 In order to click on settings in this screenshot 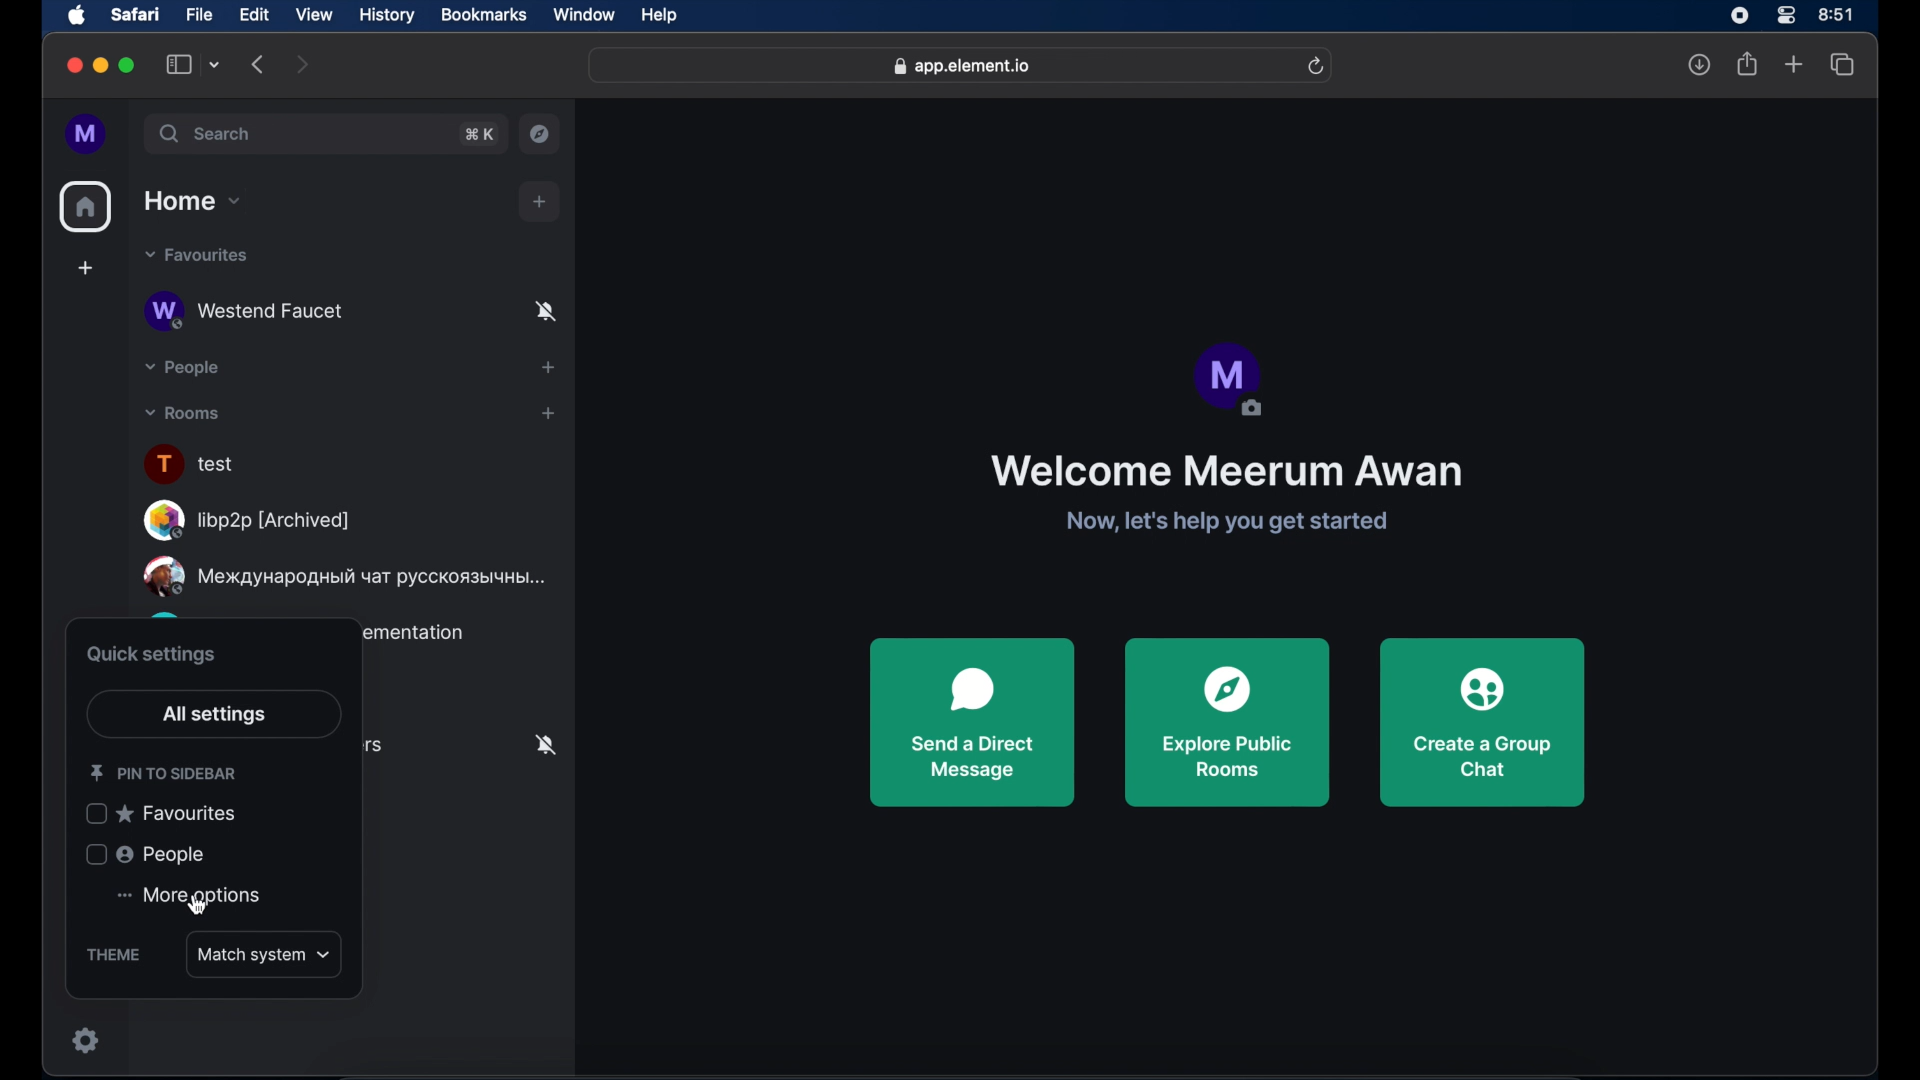, I will do `click(88, 1039)`.